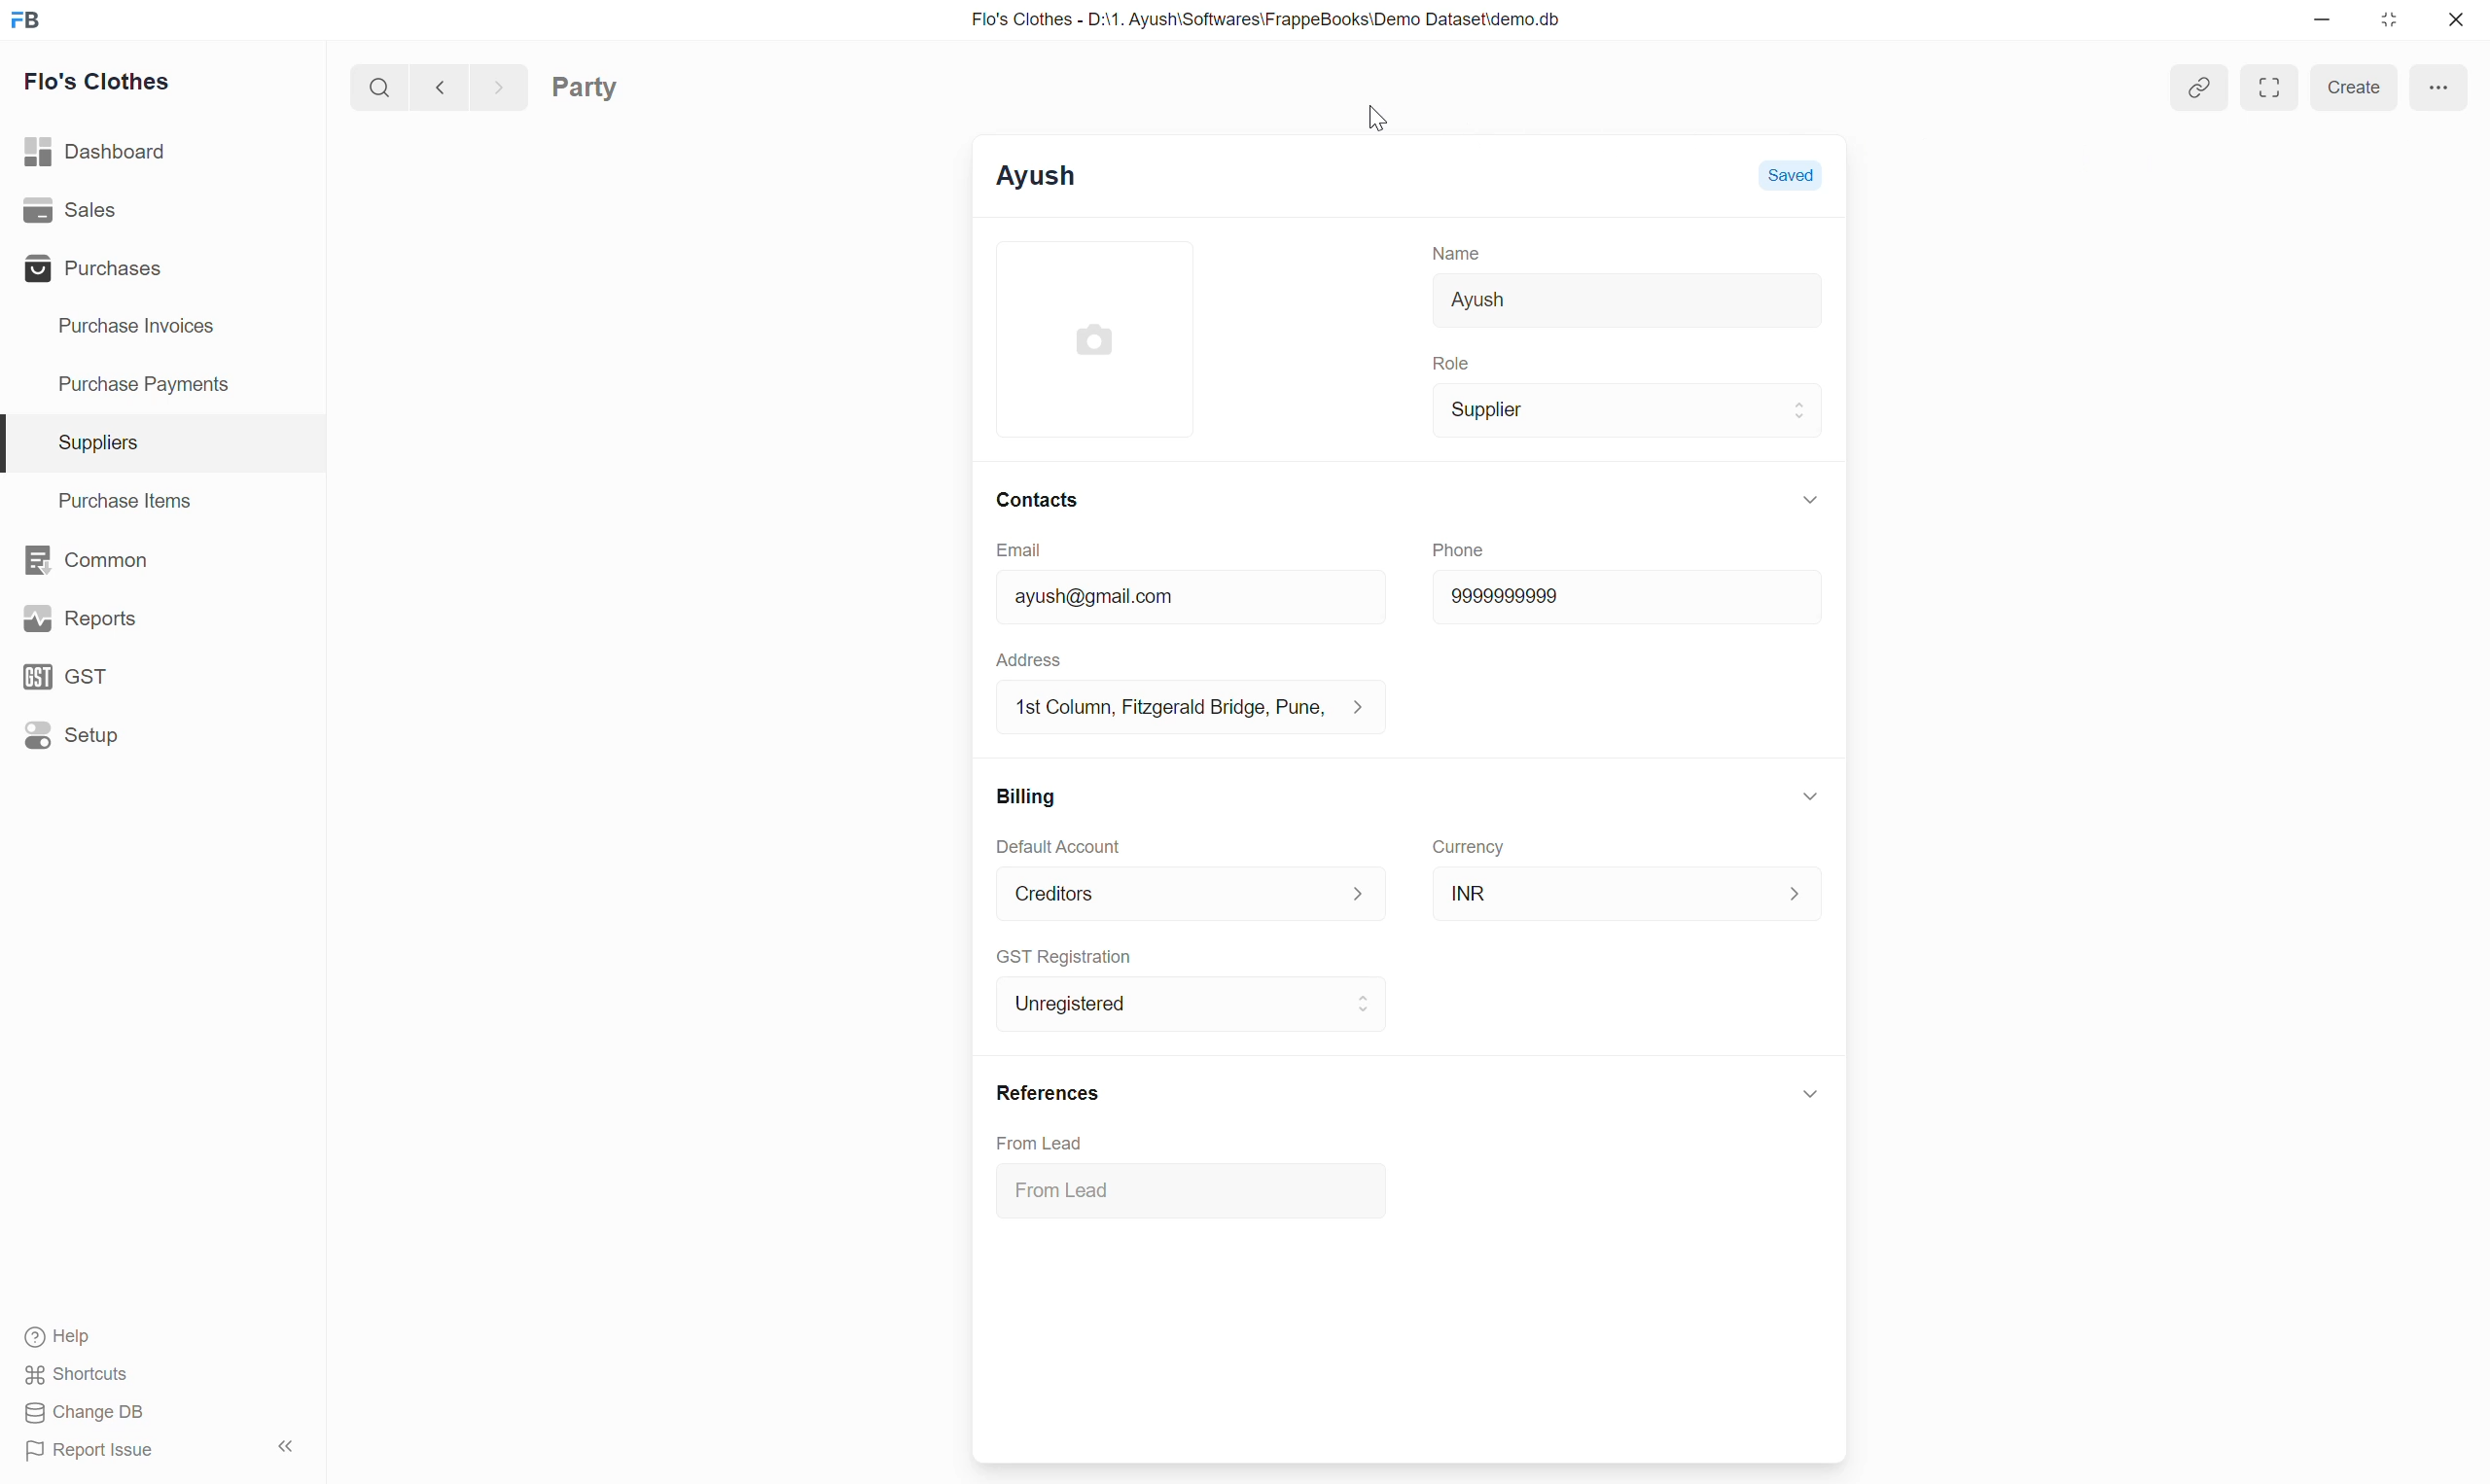 The image size is (2490, 1484). What do you see at coordinates (1628, 893) in the screenshot?
I see `INR` at bounding box center [1628, 893].